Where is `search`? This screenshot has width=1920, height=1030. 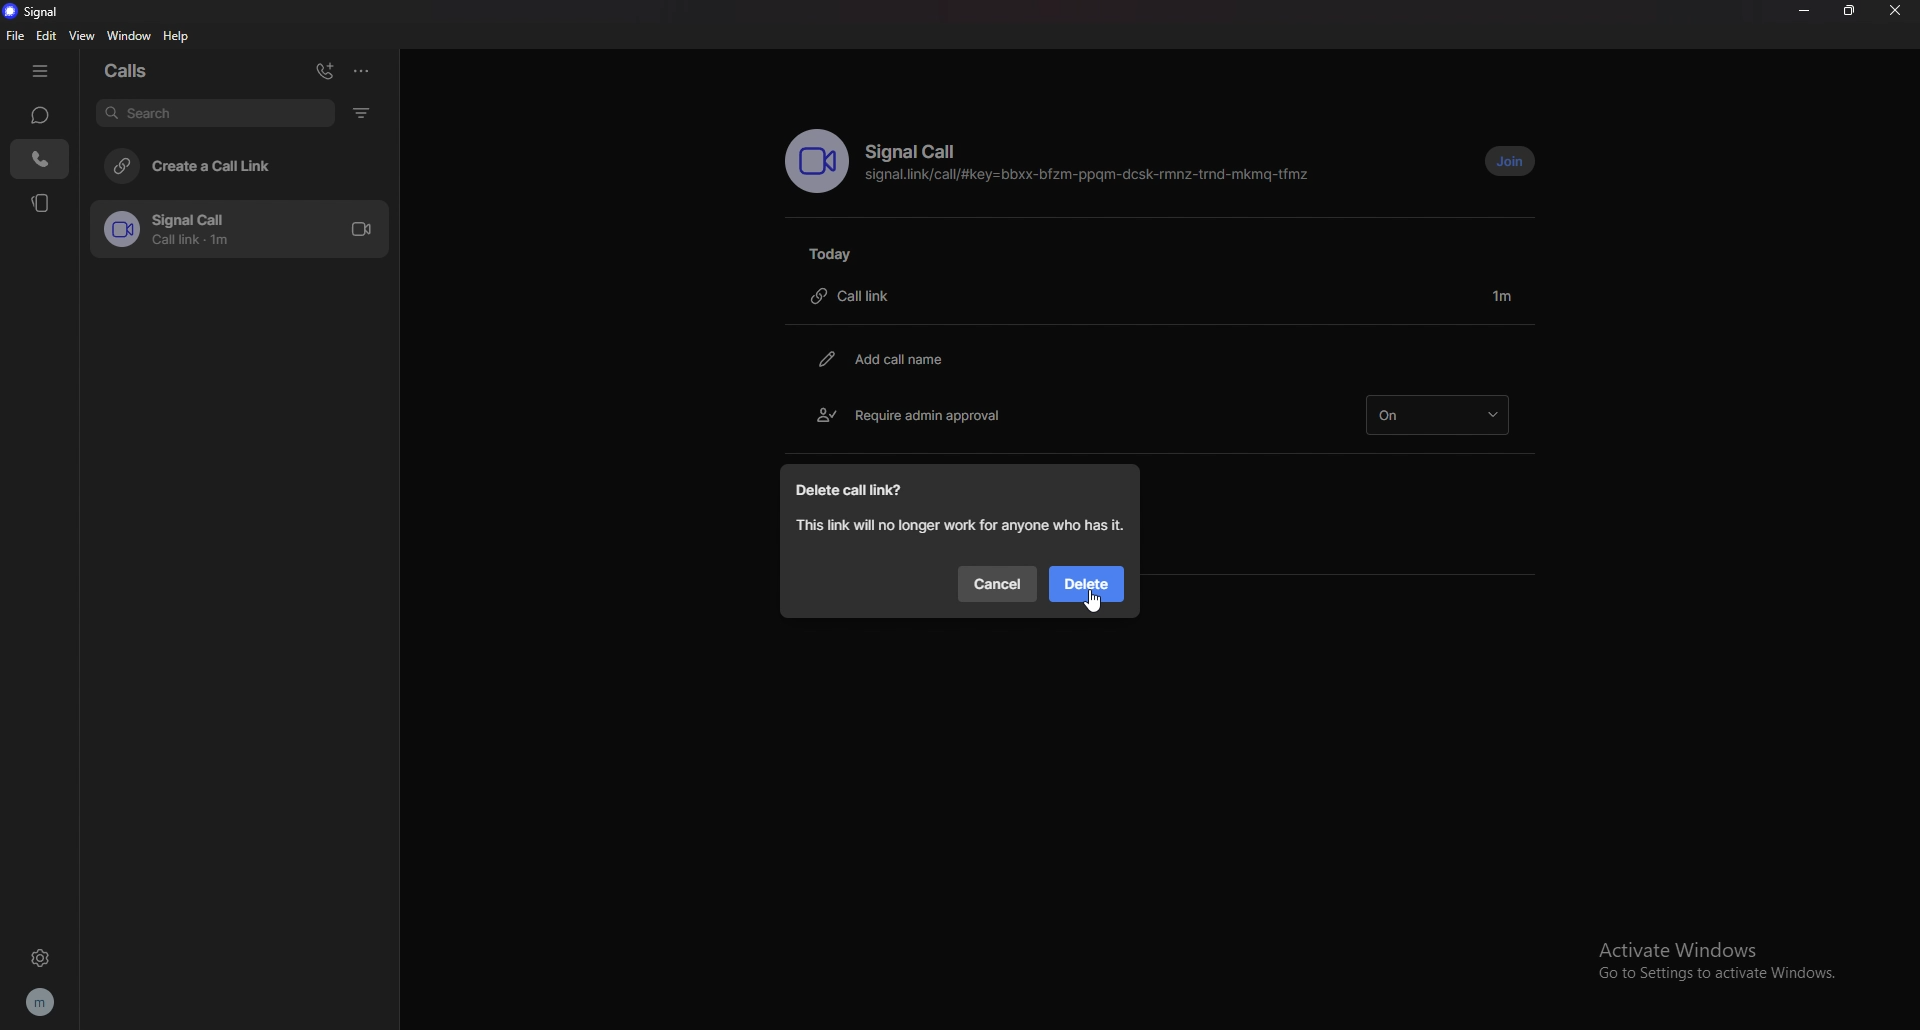
search is located at coordinates (215, 112).